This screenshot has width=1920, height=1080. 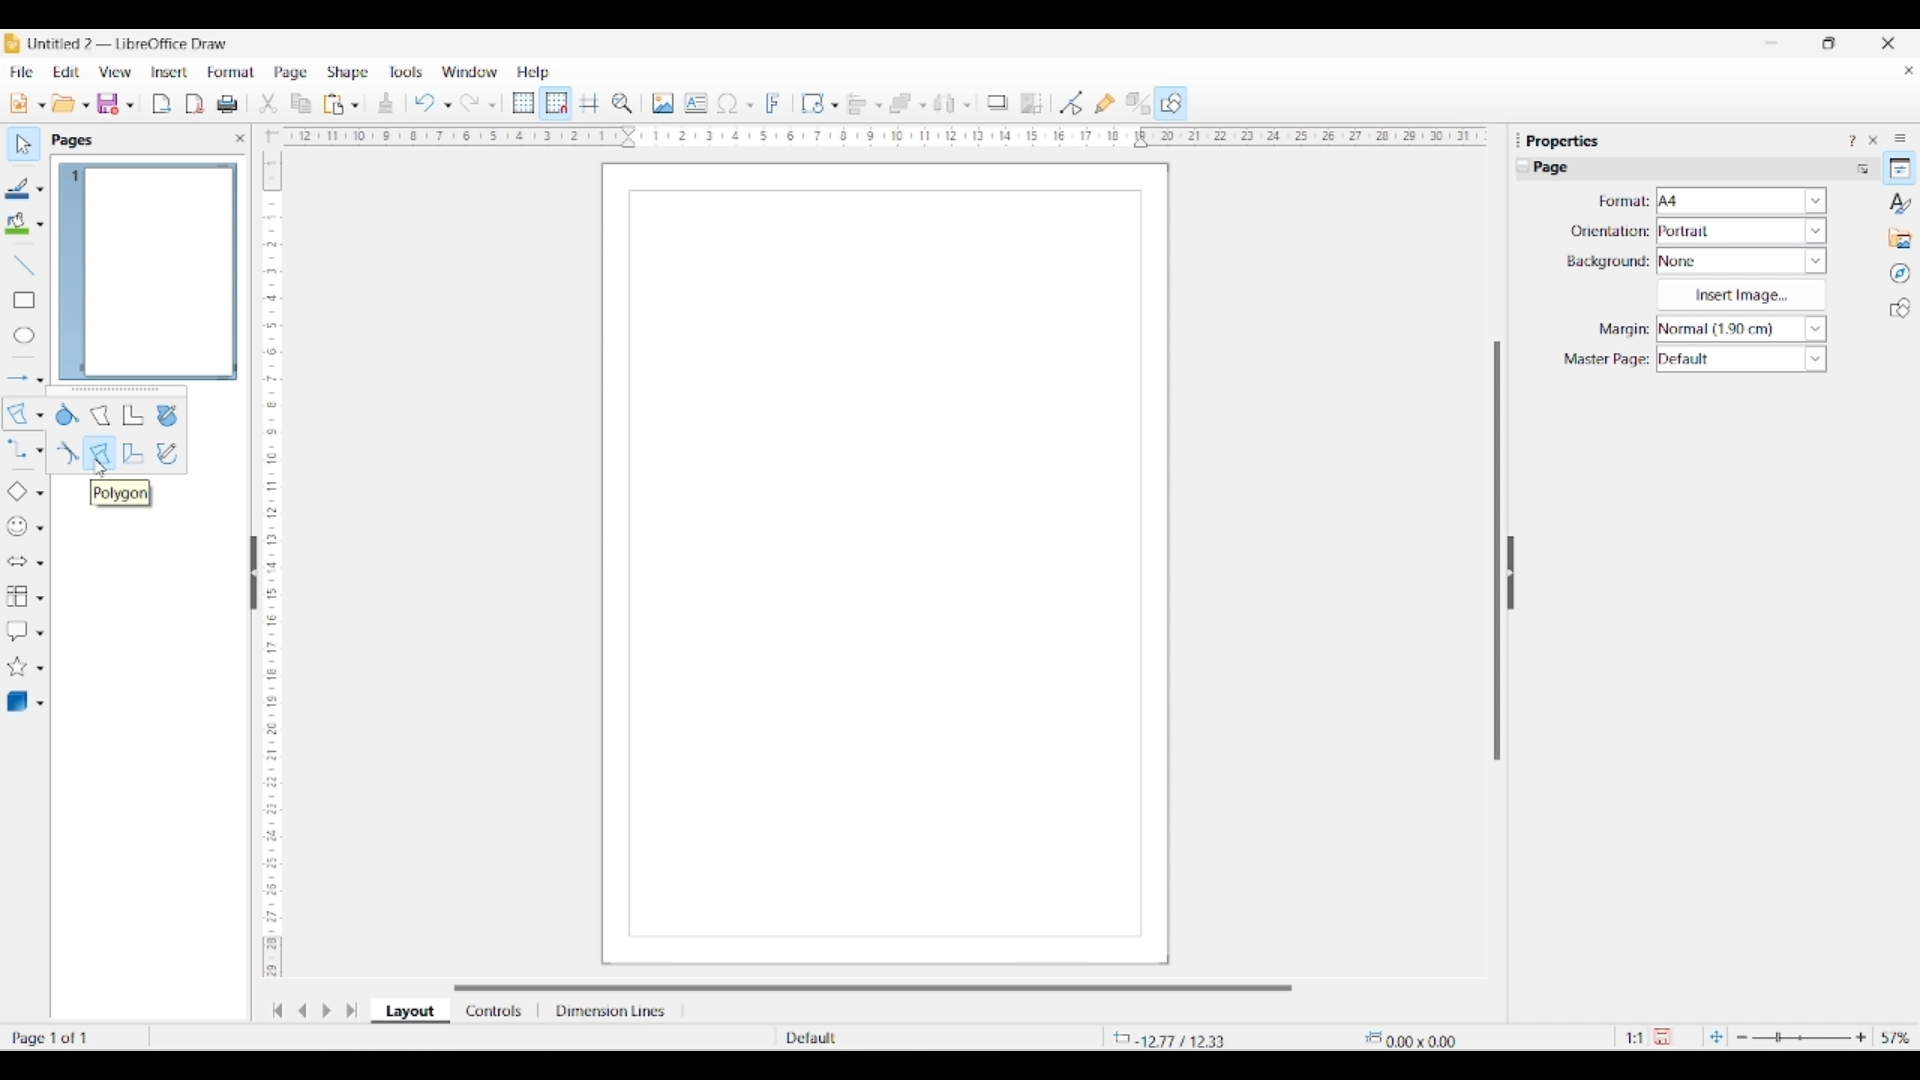 What do you see at coordinates (612, 1011) in the screenshot?
I see `Dimension lines` at bounding box center [612, 1011].